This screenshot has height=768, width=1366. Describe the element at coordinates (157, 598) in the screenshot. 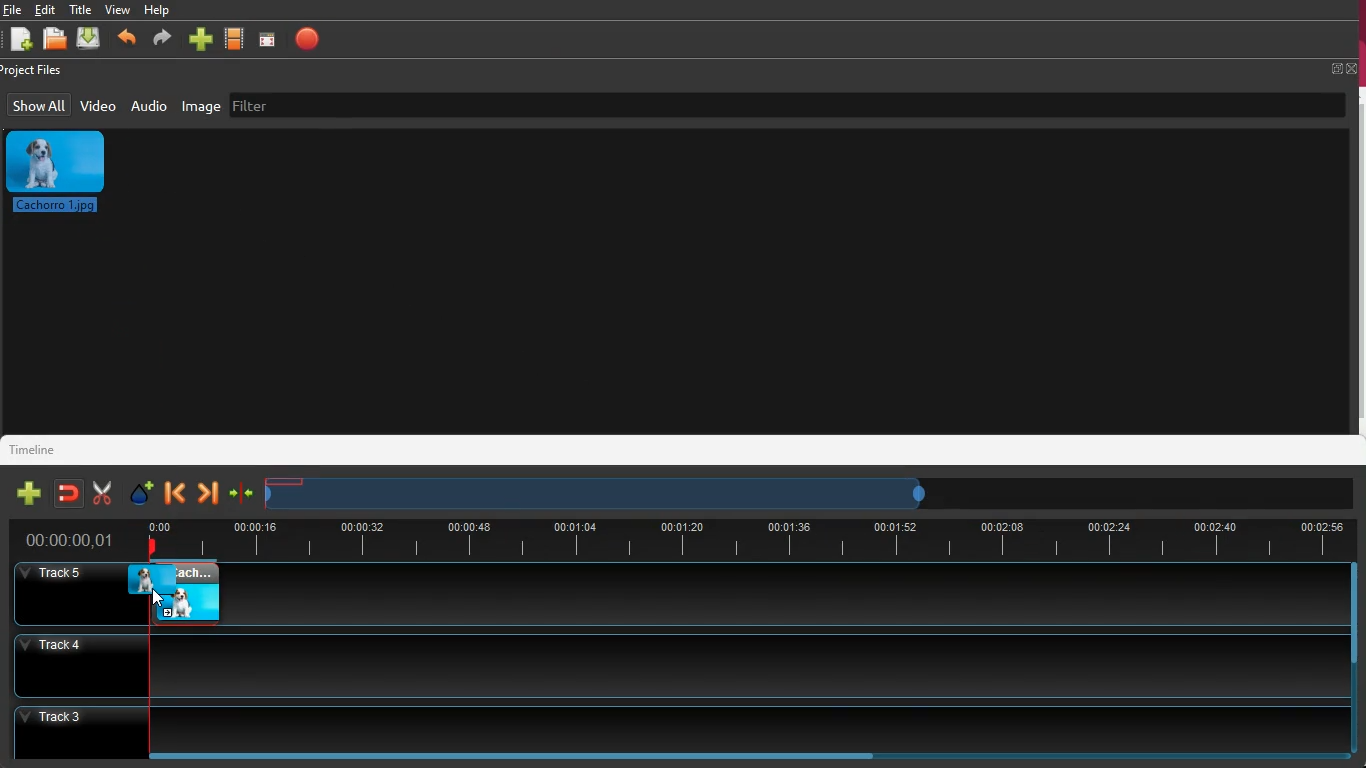

I see `cursor - drag to` at that location.